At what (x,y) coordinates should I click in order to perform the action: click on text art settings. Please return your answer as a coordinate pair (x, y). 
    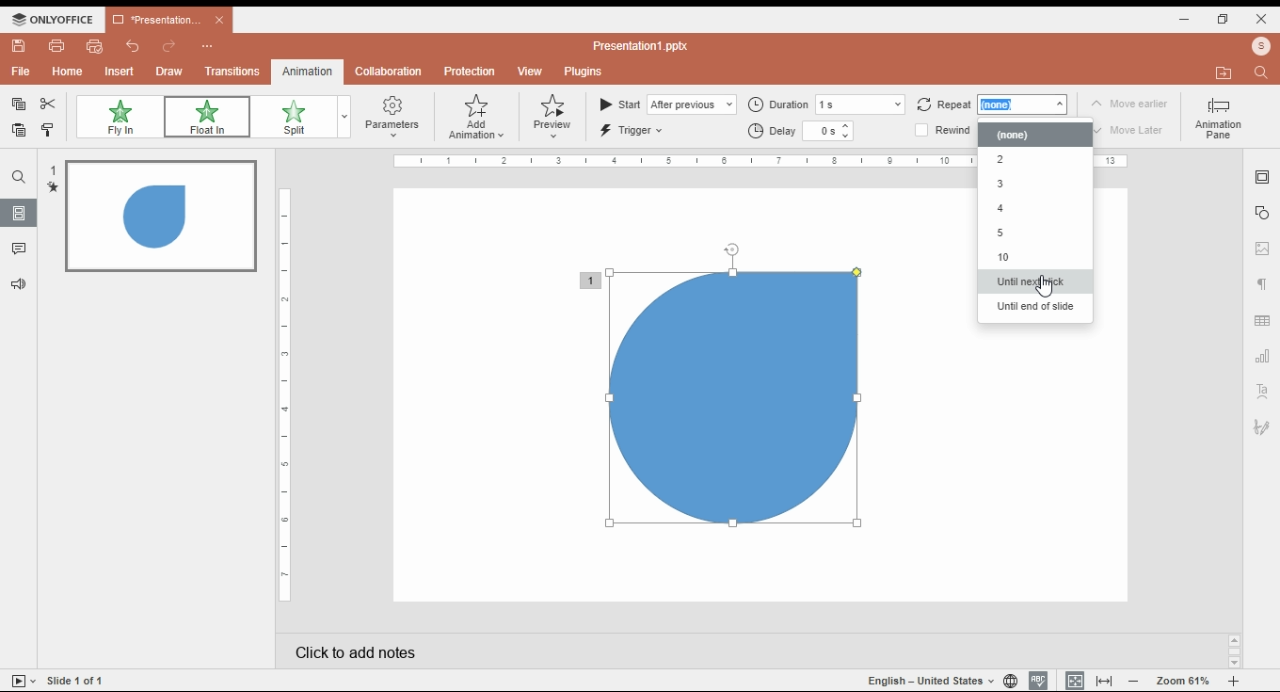
    Looking at the image, I should click on (1262, 392).